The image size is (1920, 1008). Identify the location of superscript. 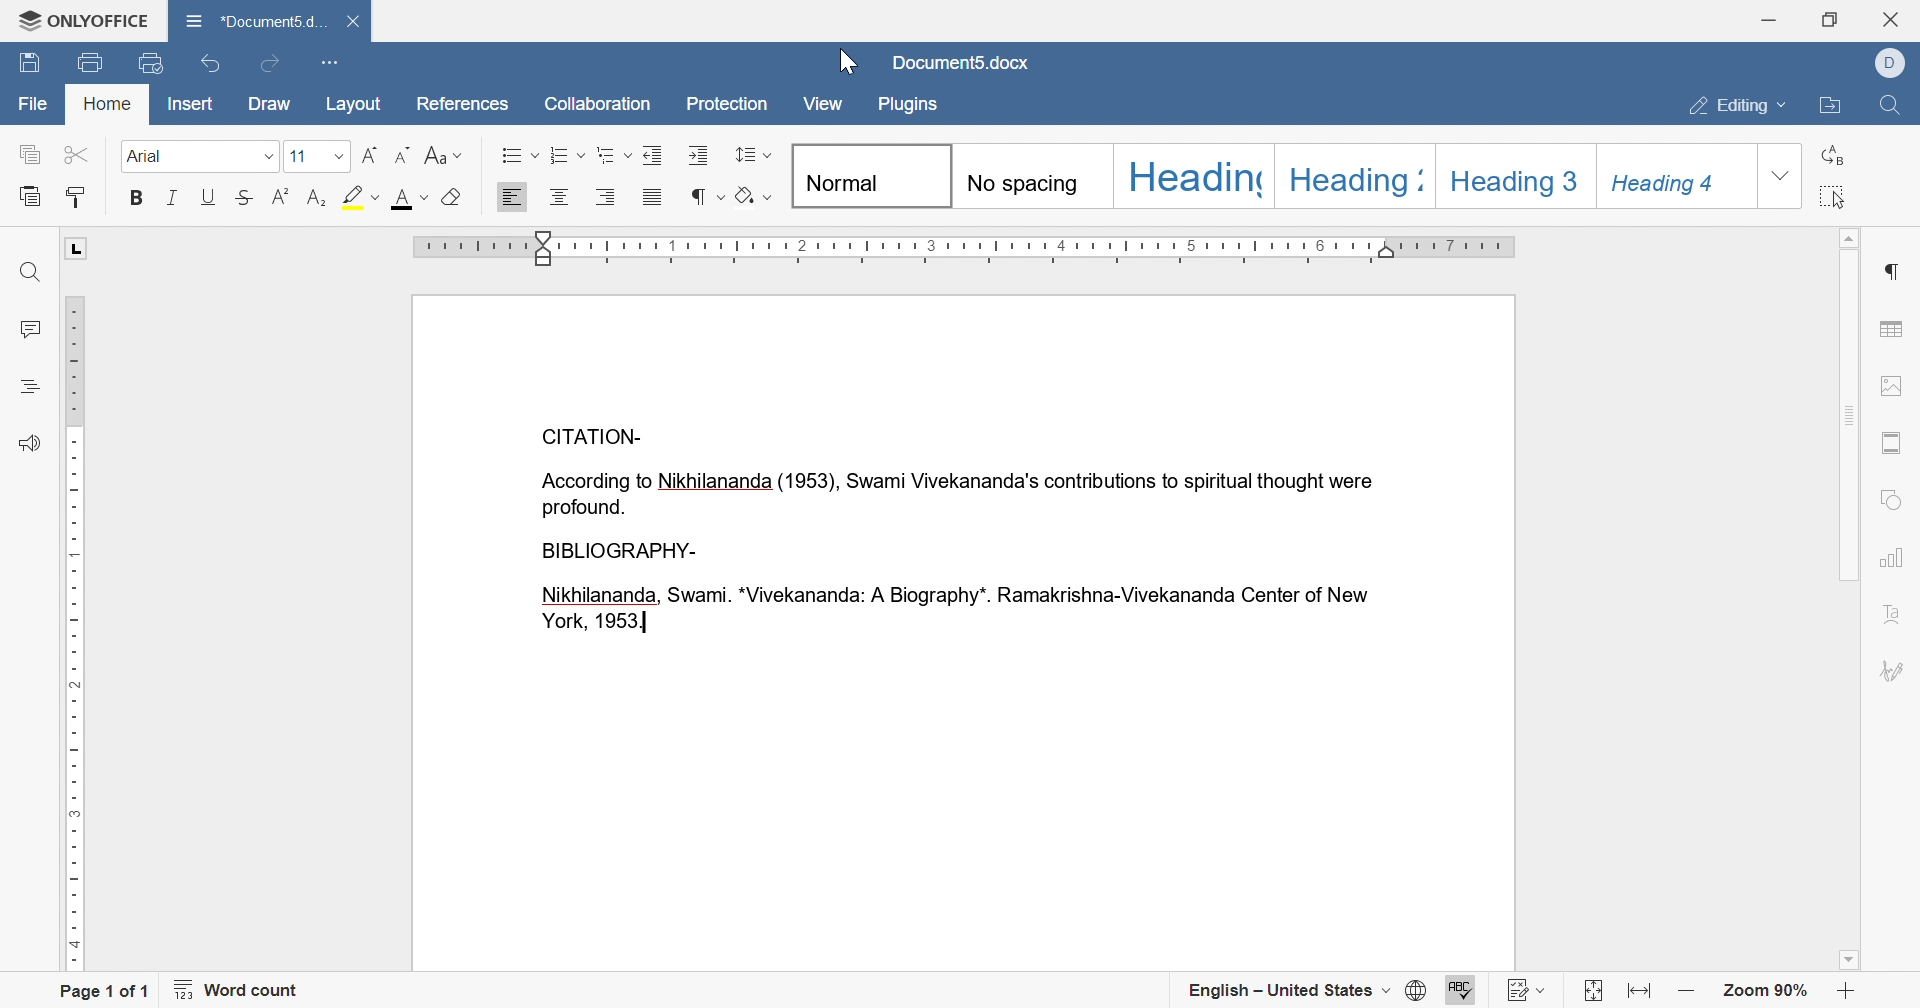
(281, 195).